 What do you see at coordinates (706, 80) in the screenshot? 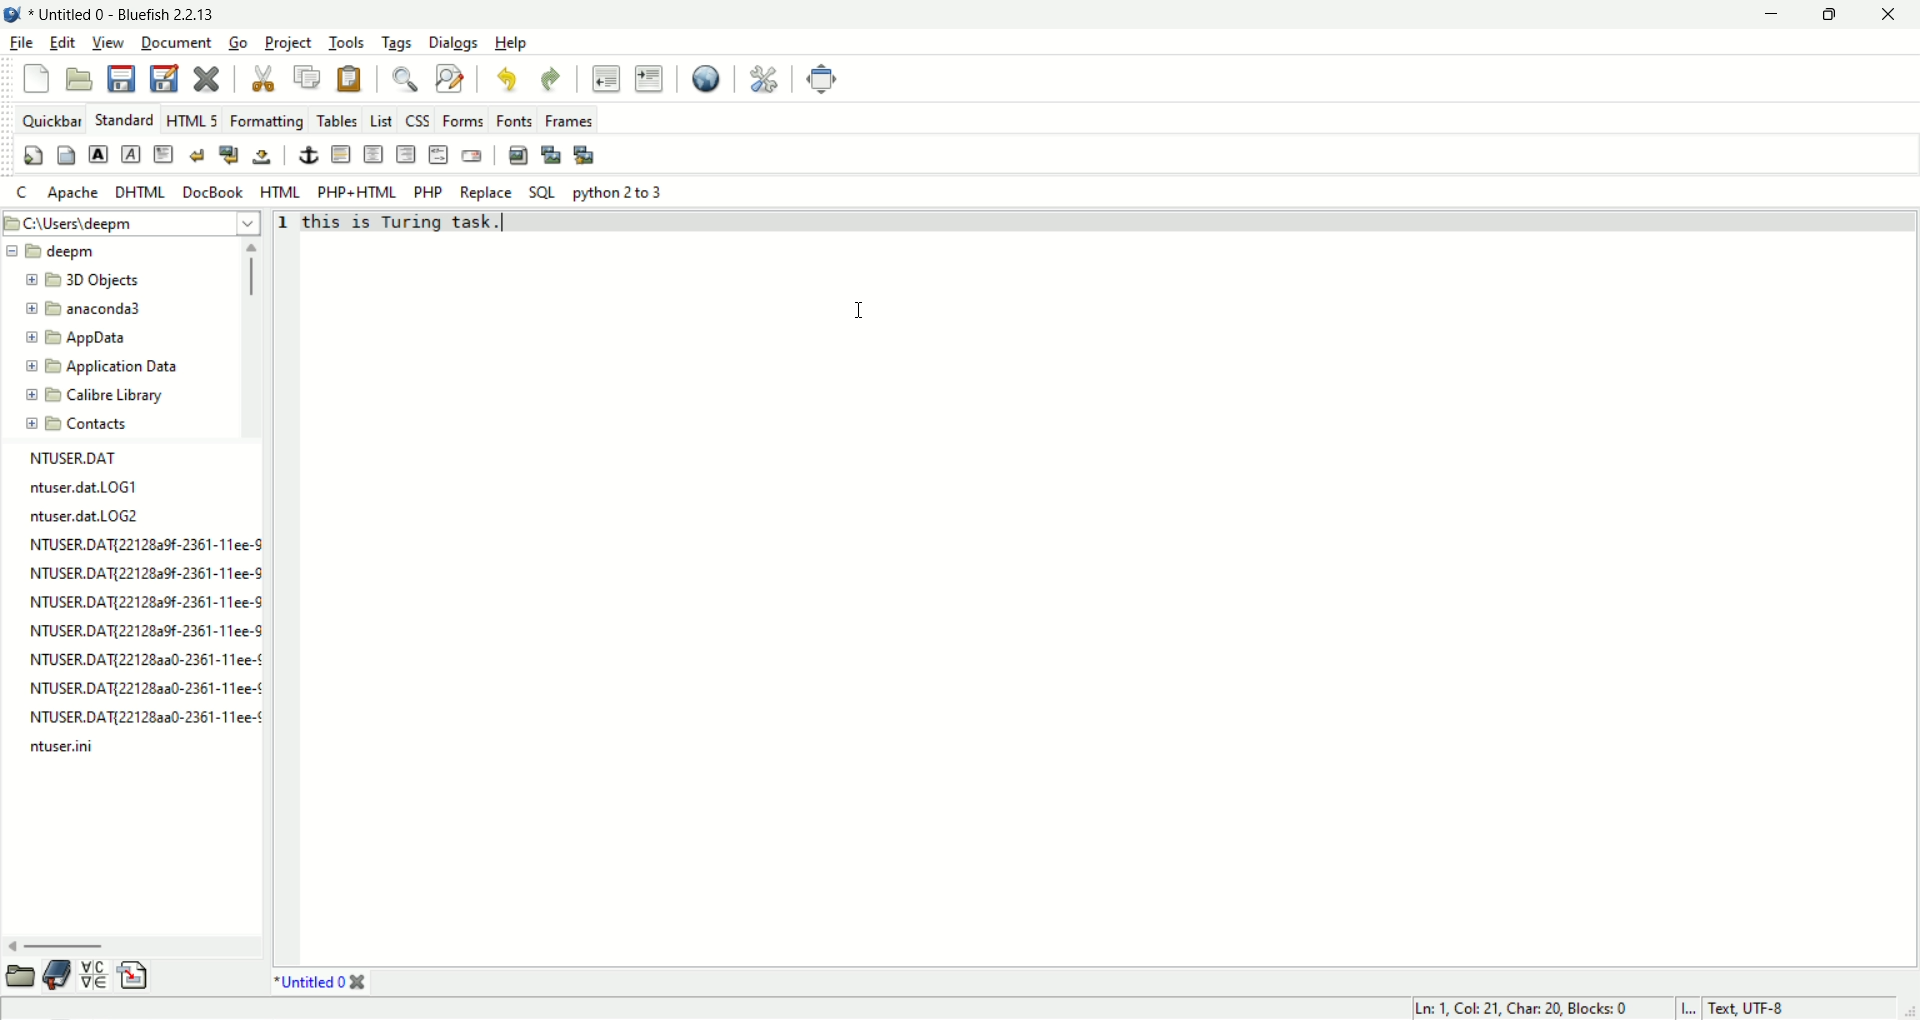
I see `view in browser` at bounding box center [706, 80].